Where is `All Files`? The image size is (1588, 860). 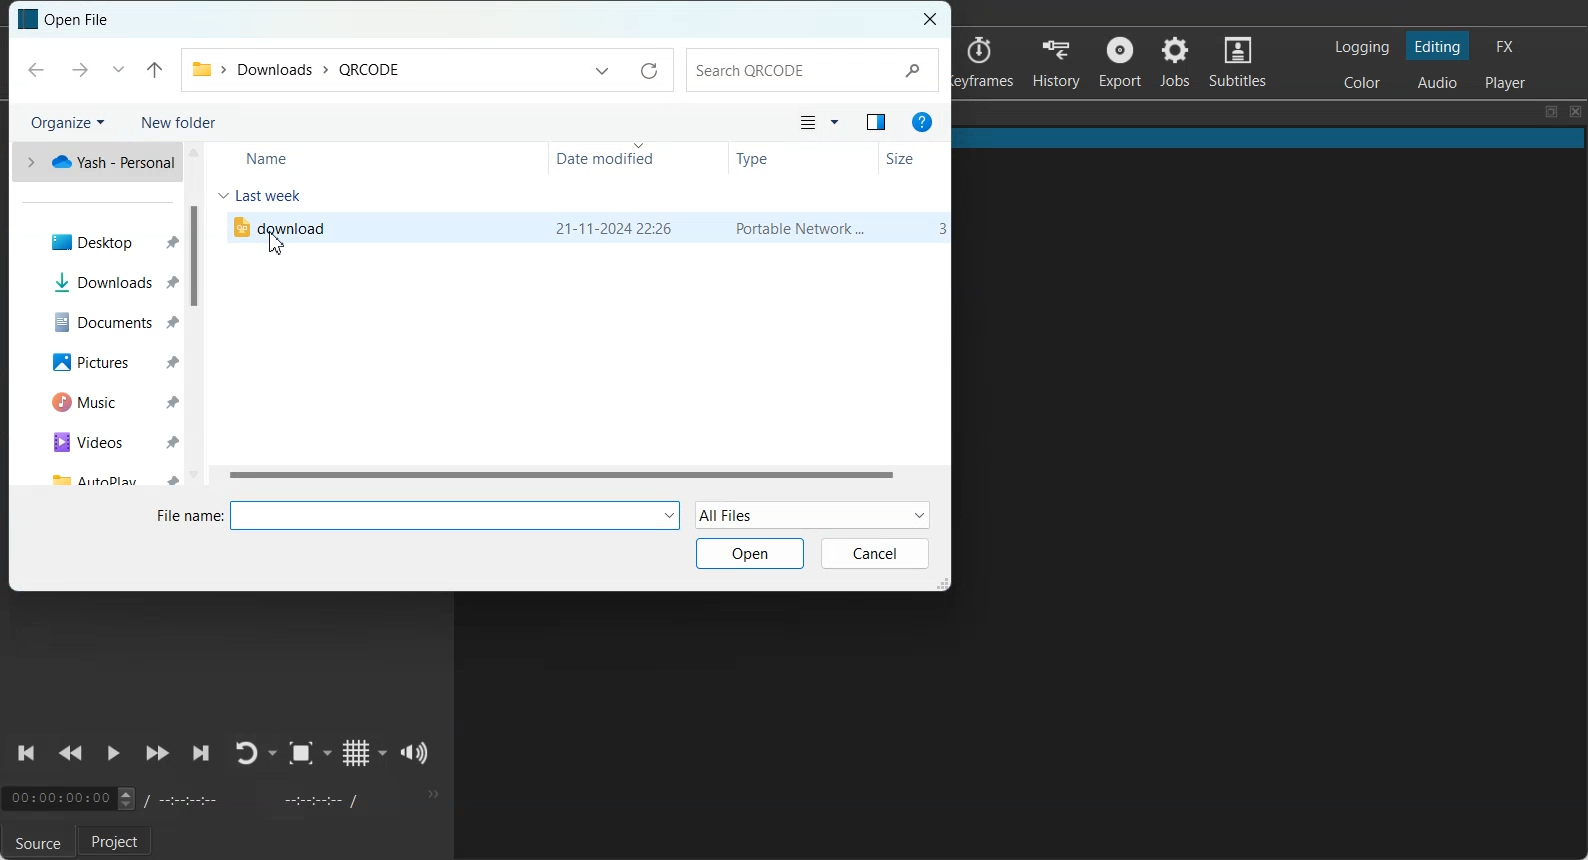
All Files is located at coordinates (812, 515).